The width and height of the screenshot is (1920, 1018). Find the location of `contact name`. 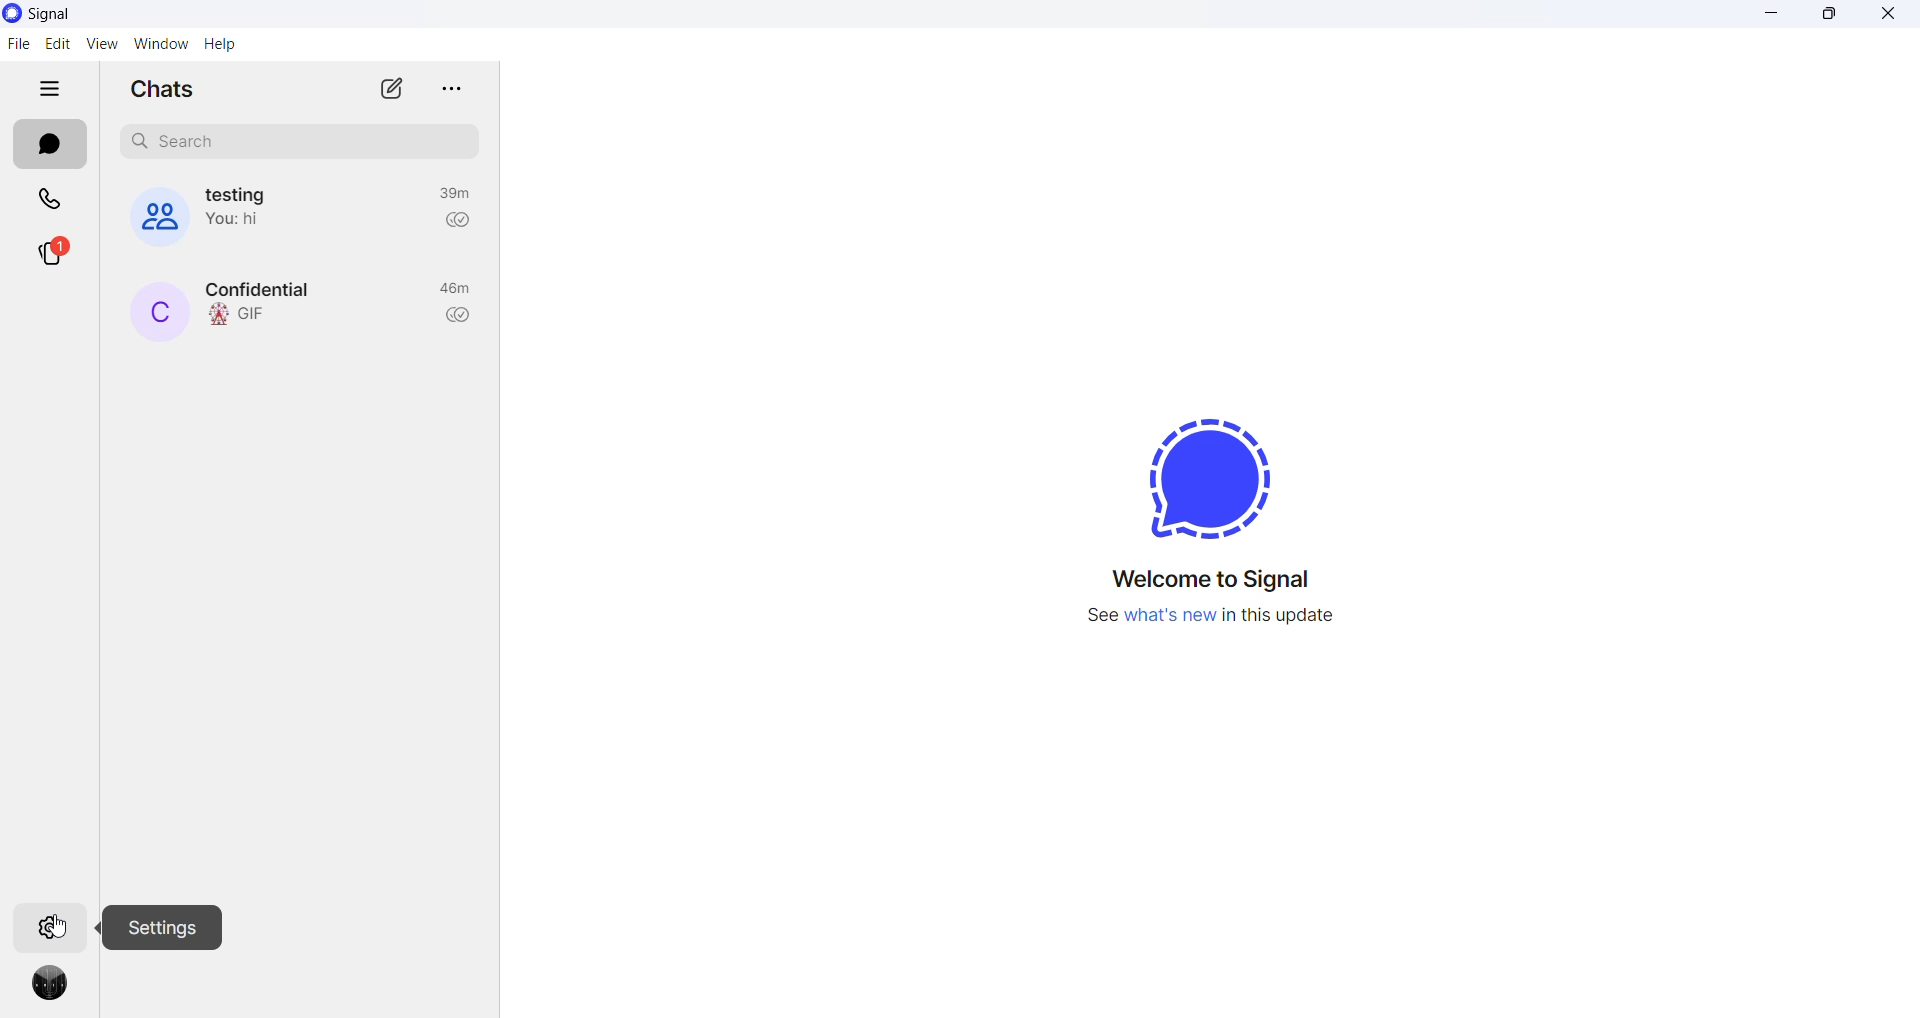

contact name is located at coordinates (267, 288).